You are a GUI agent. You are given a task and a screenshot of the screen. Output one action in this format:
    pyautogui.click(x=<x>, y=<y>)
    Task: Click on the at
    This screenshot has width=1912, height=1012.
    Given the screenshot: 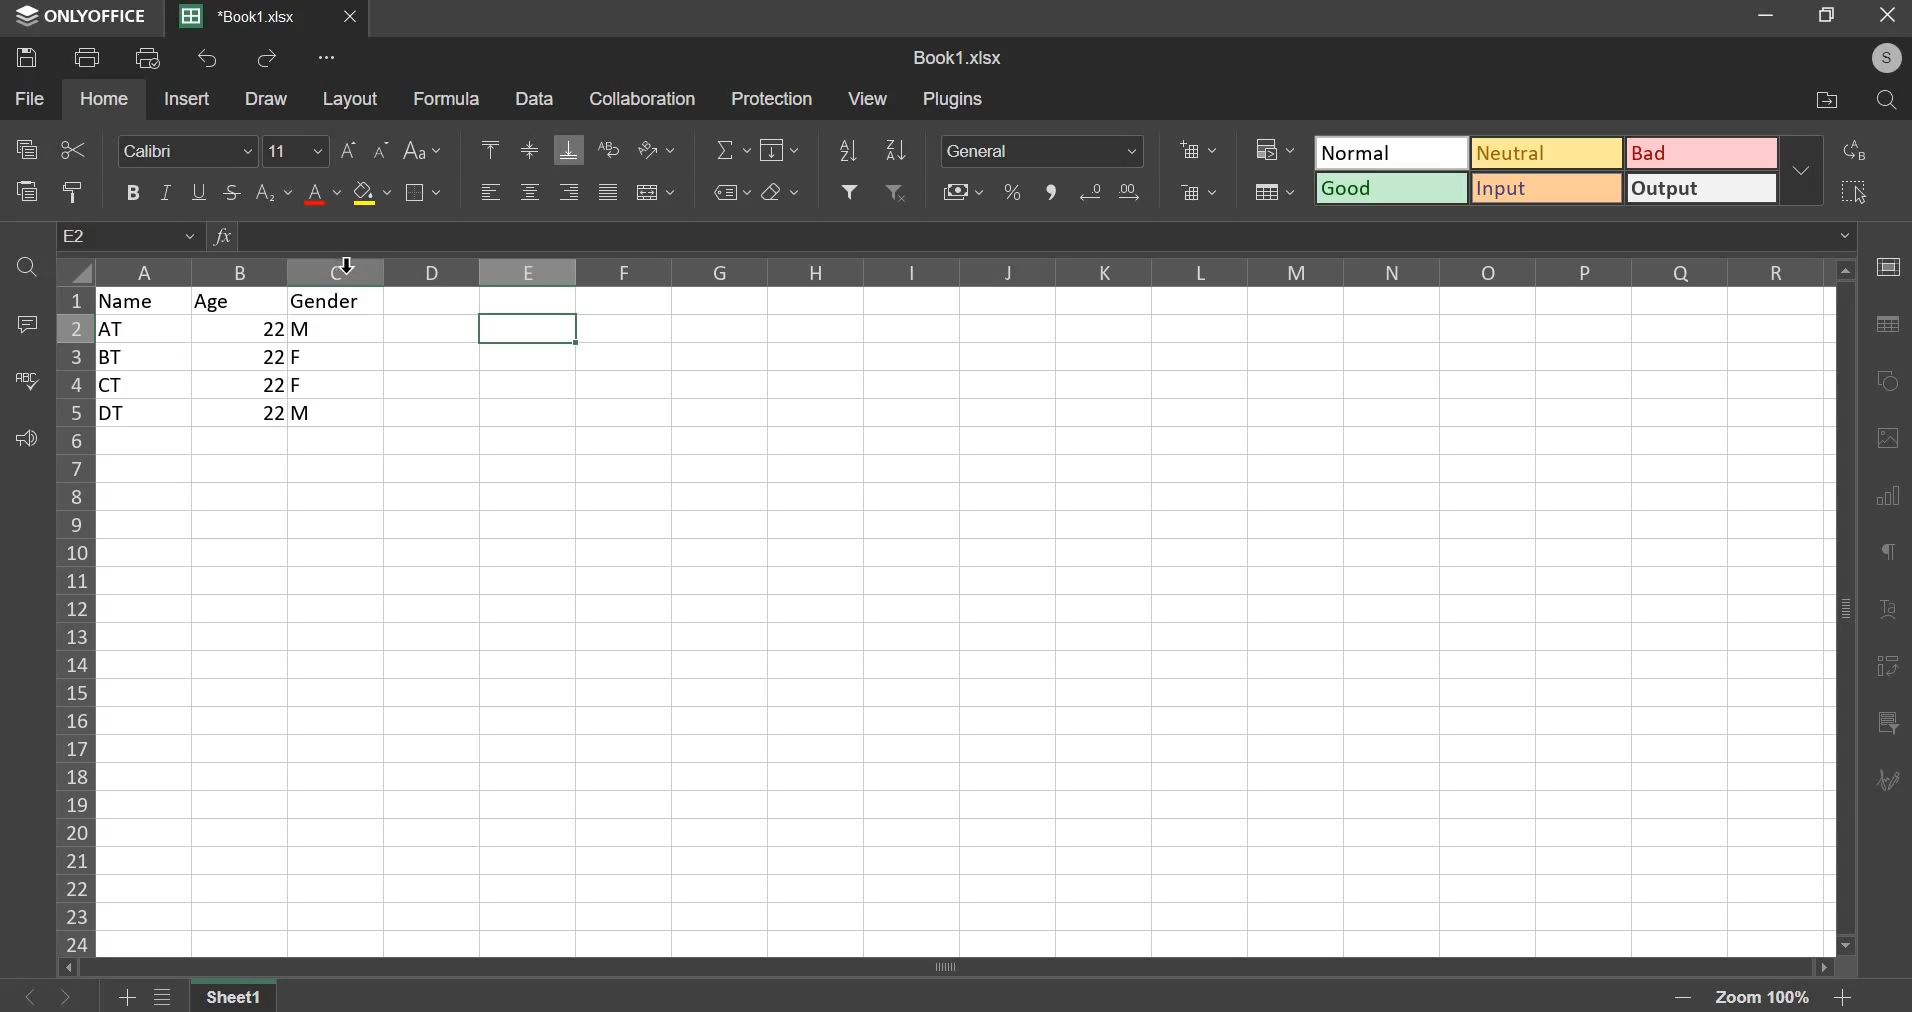 What is the action you would take?
    pyautogui.click(x=143, y=329)
    